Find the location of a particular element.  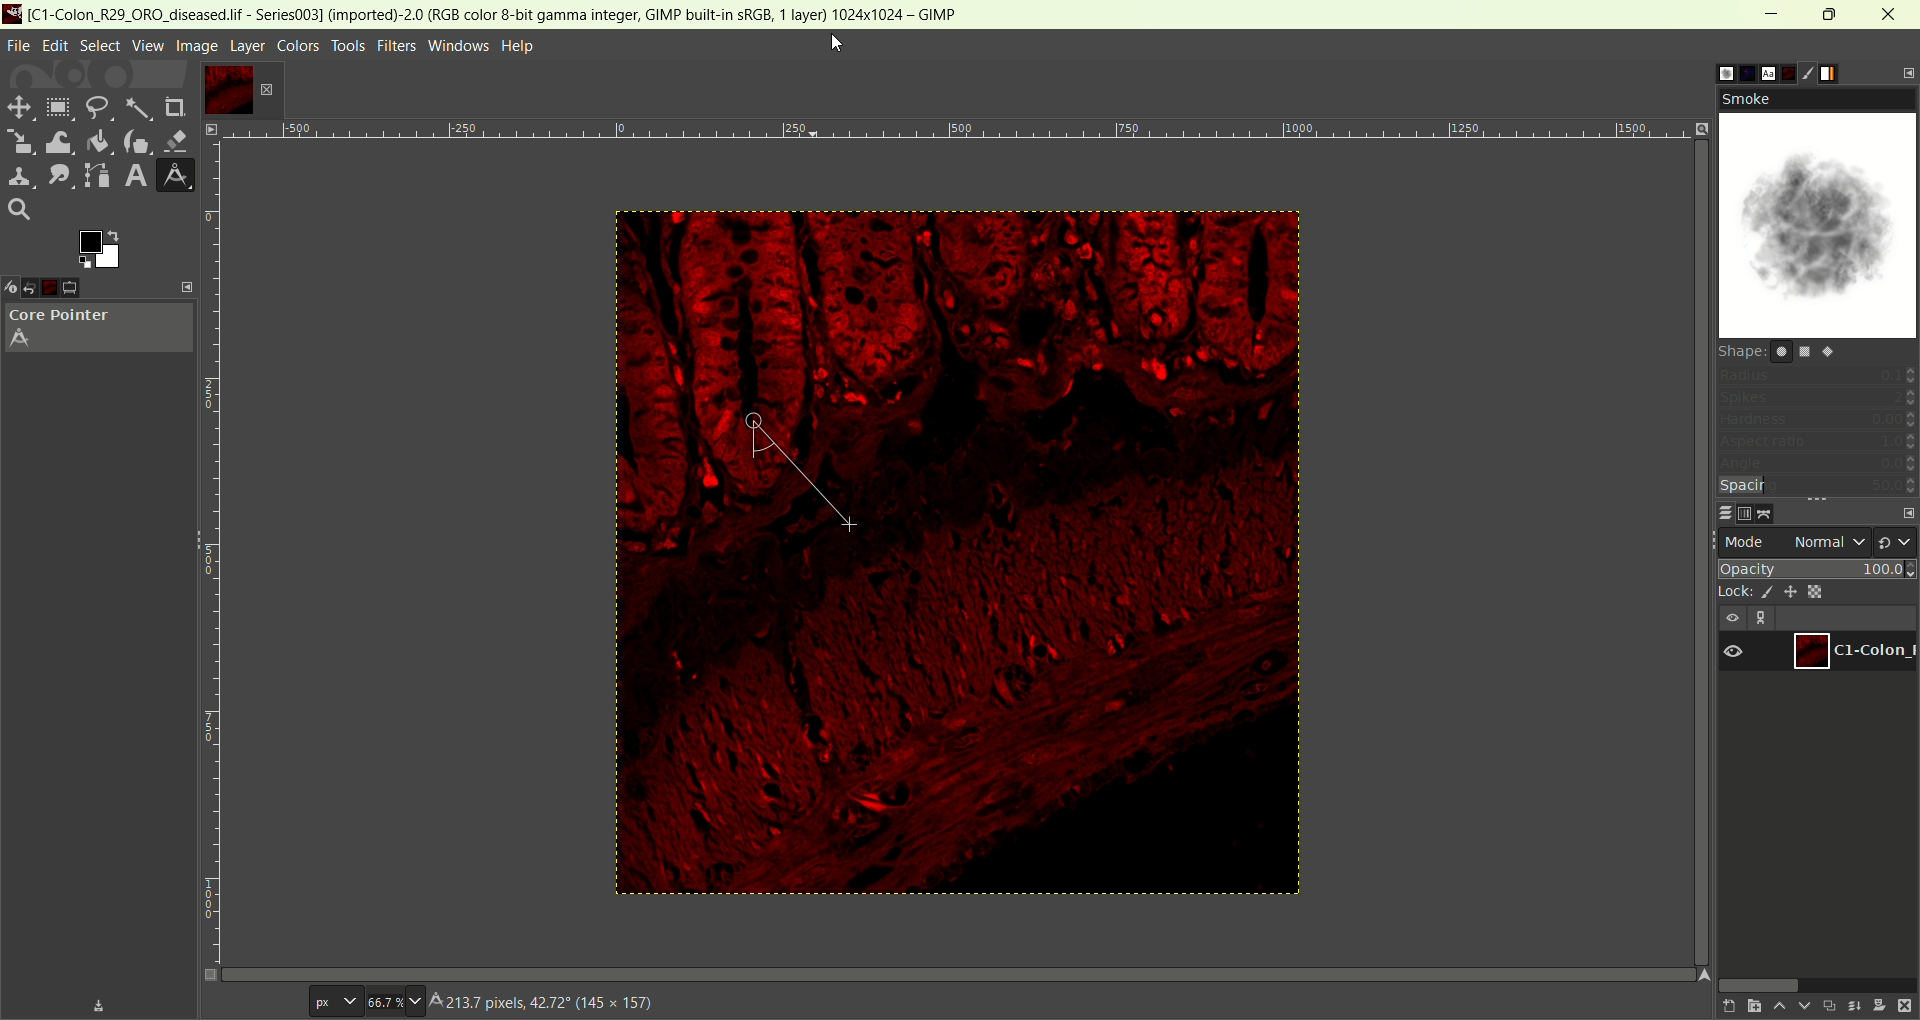

normal is located at coordinates (1829, 541).